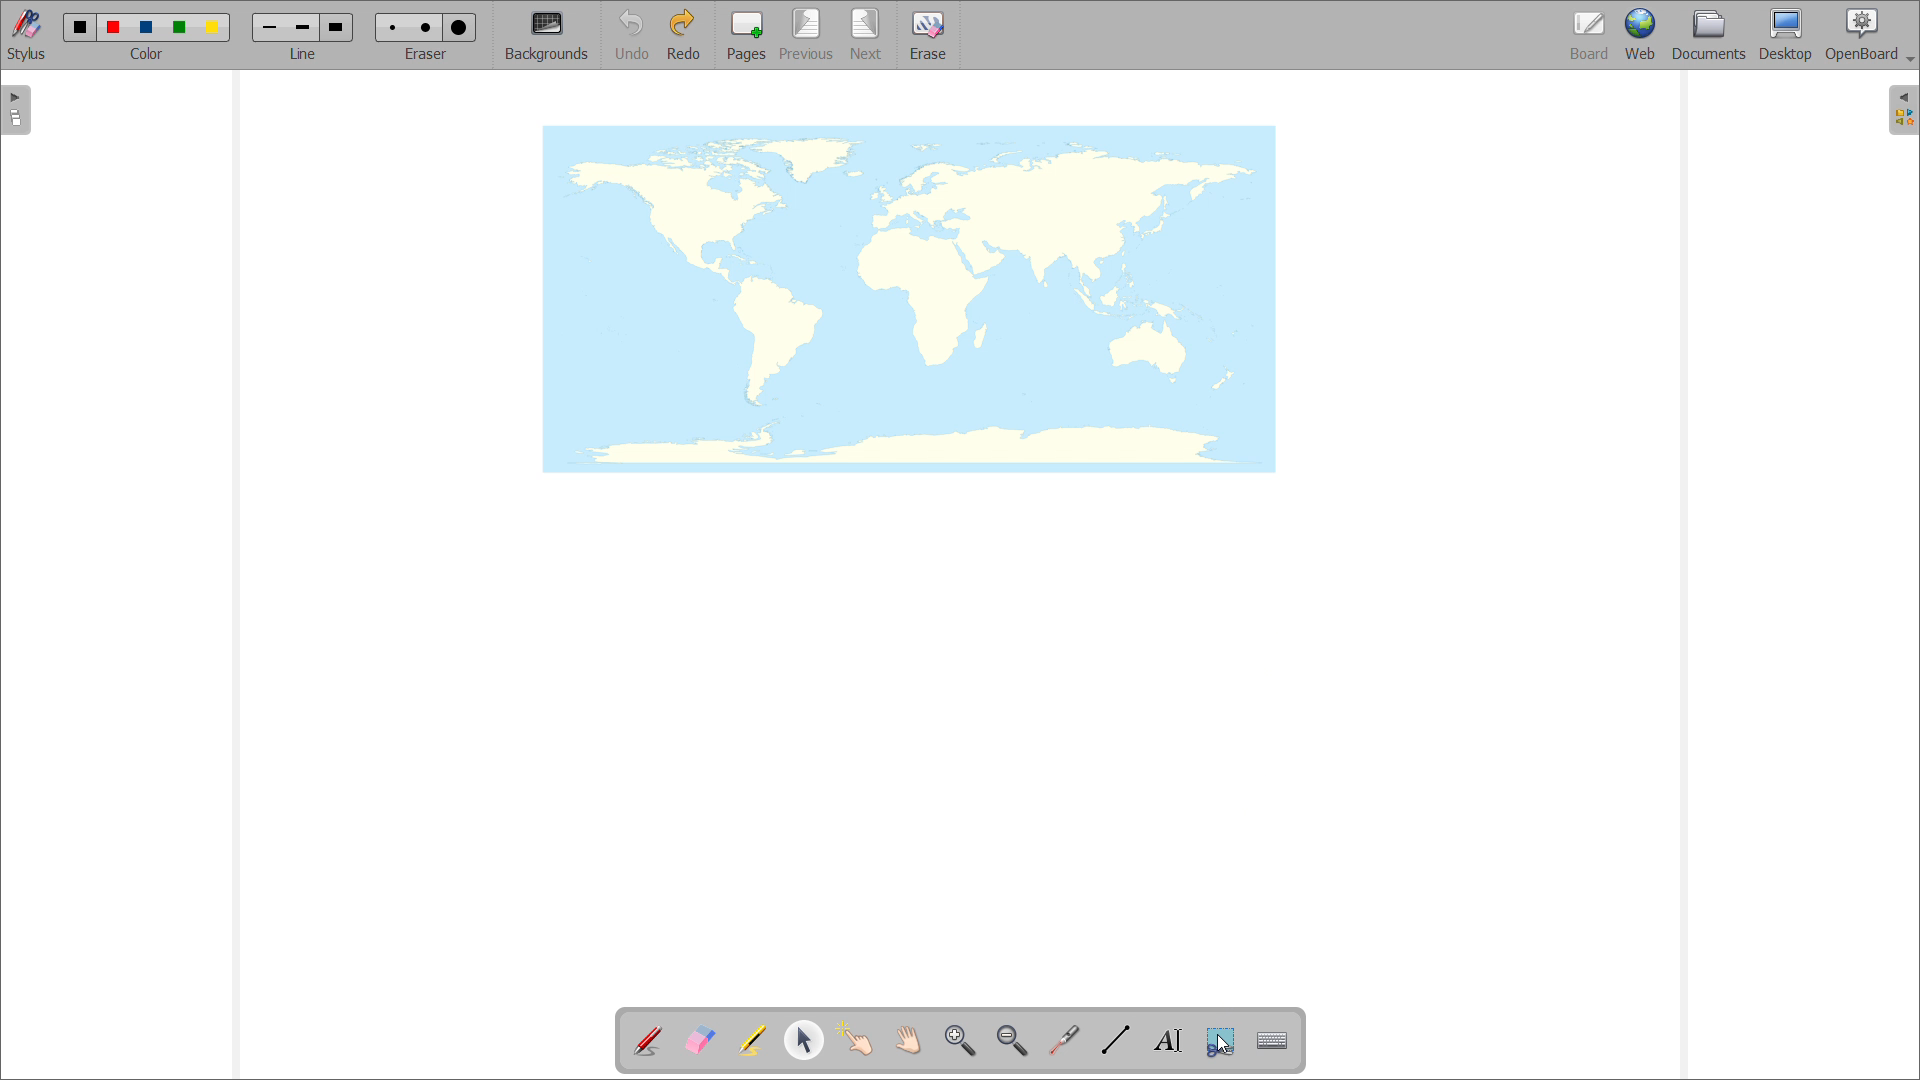 The width and height of the screenshot is (1920, 1080). Describe the element at coordinates (1168, 1041) in the screenshot. I see `write text` at that location.